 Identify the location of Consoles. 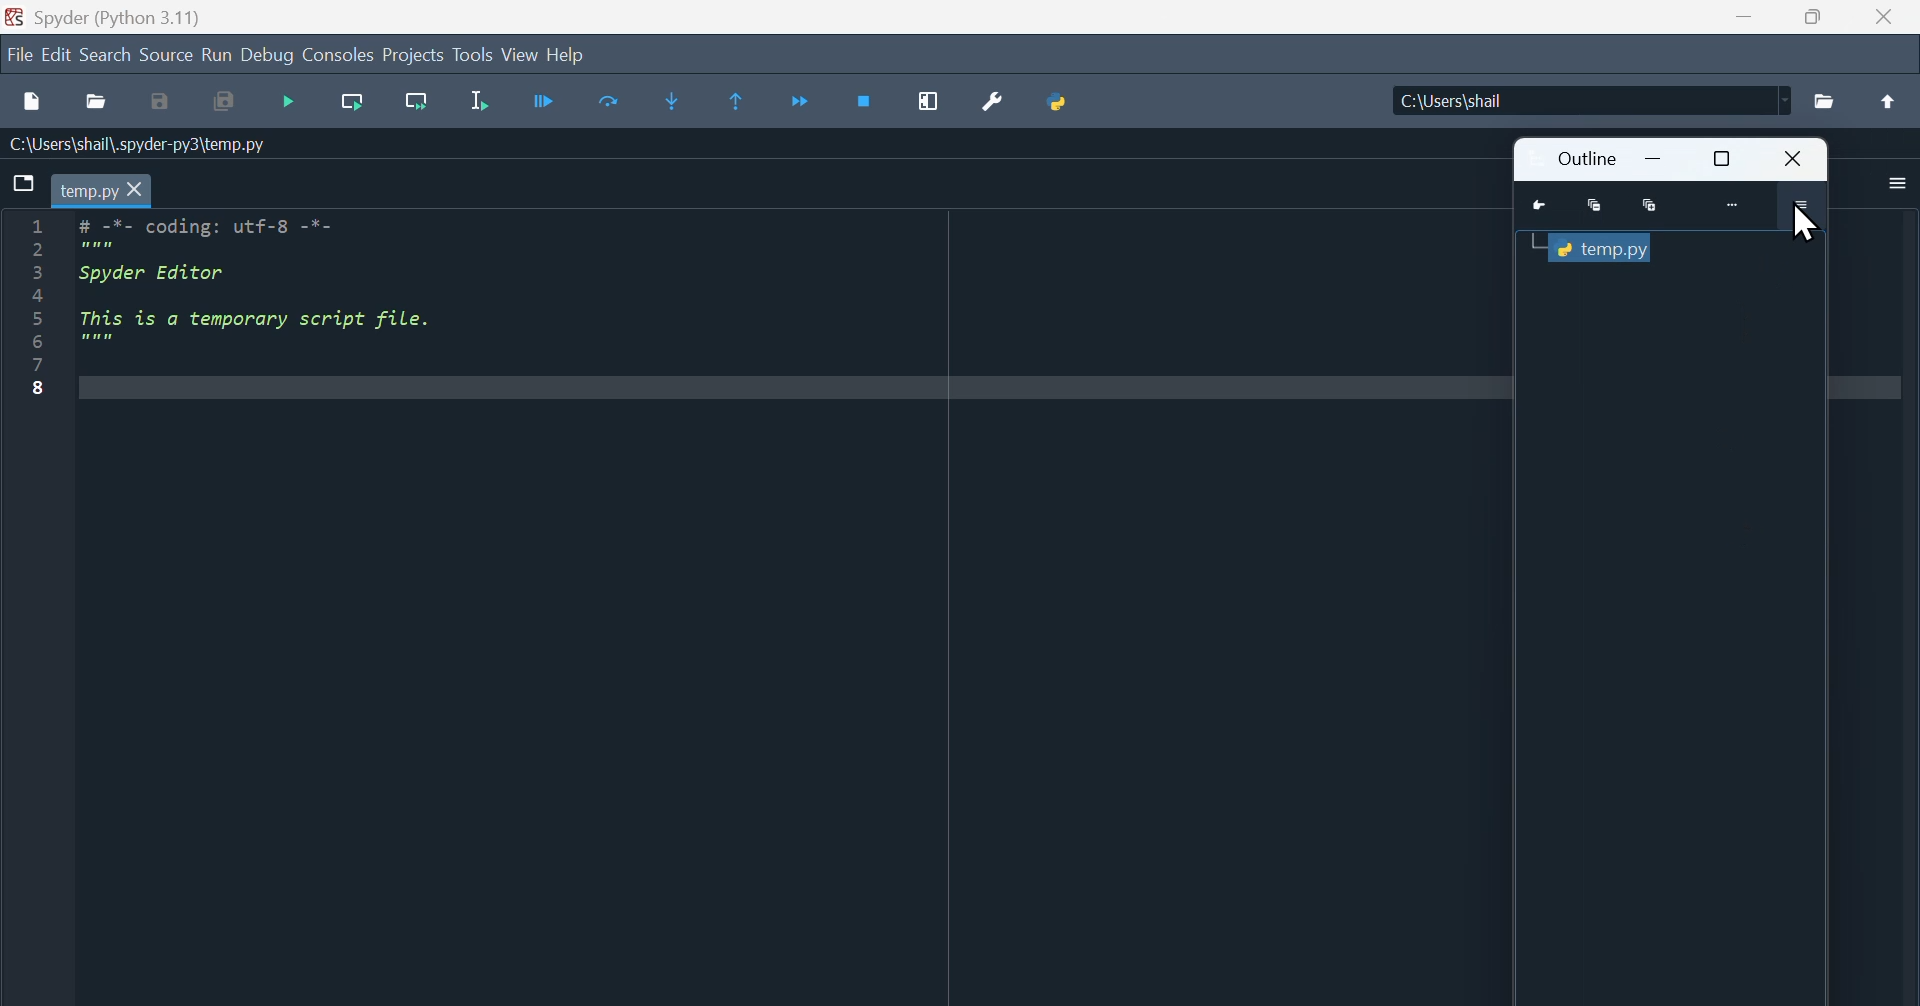
(337, 53).